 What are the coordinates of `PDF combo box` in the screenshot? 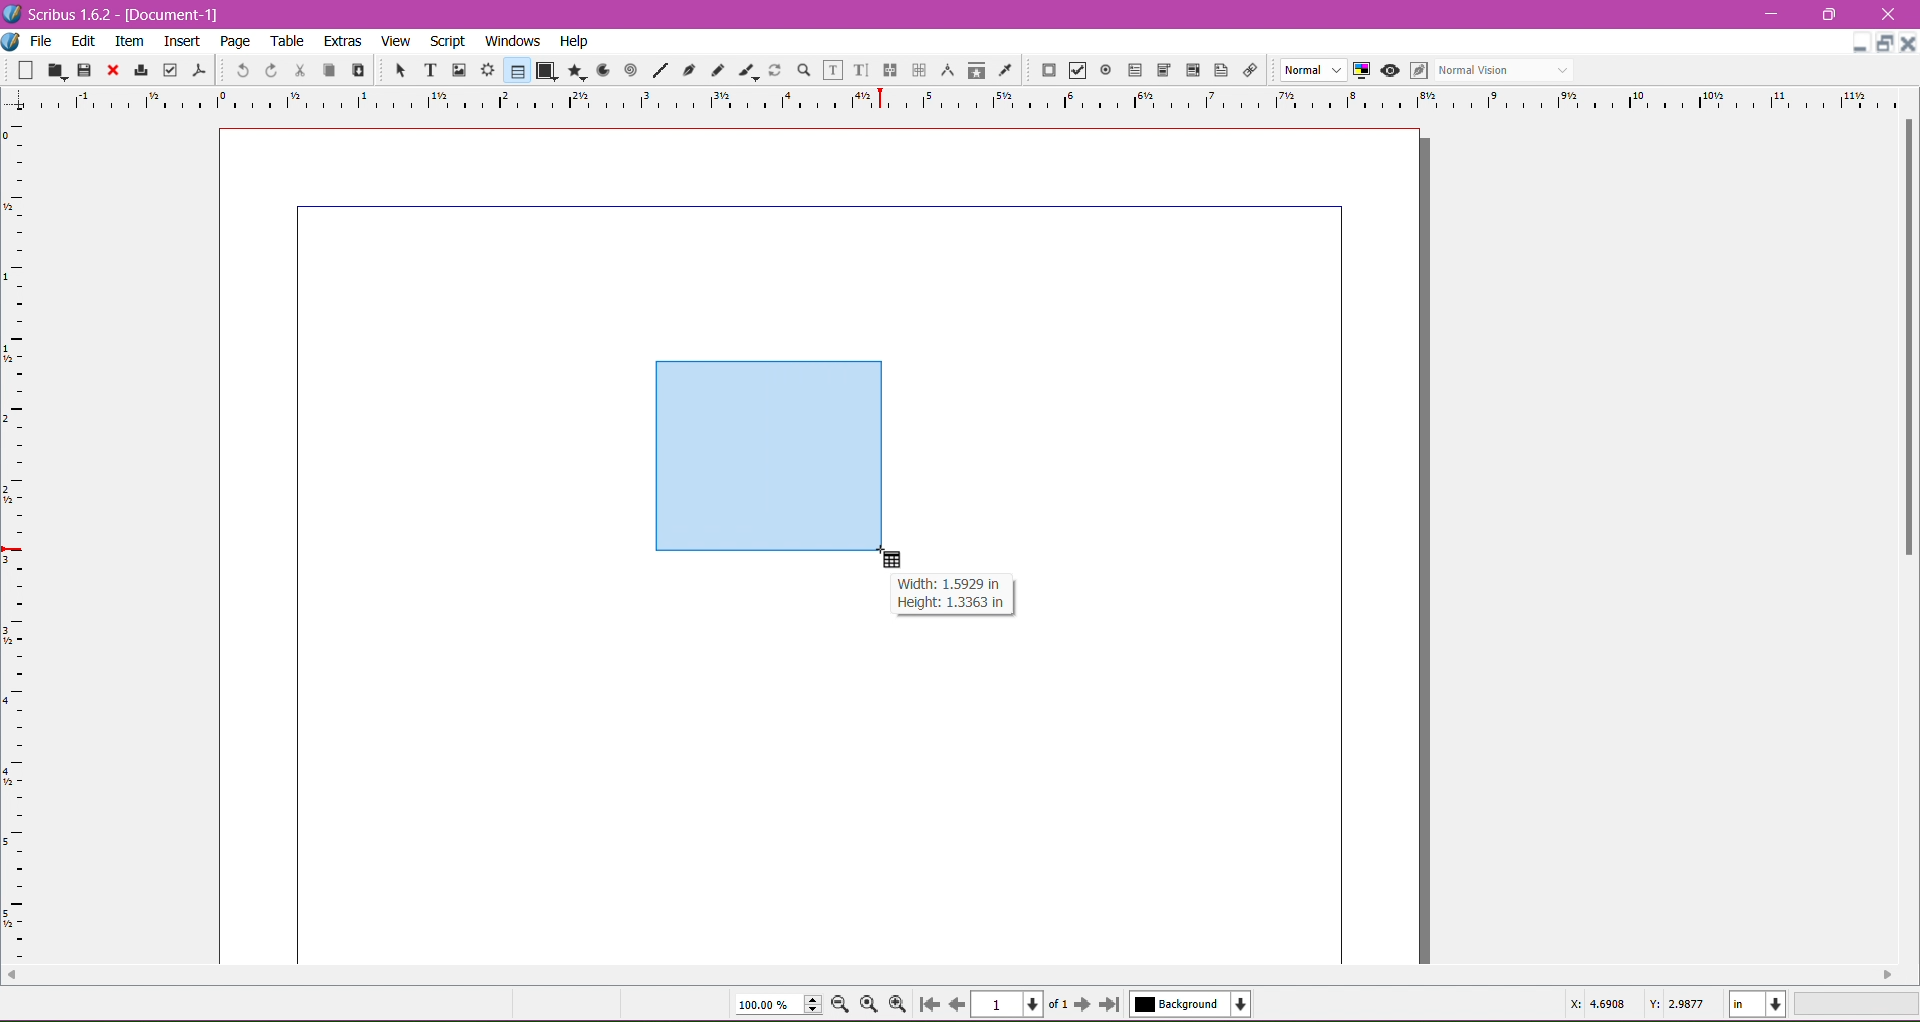 It's located at (1160, 71).